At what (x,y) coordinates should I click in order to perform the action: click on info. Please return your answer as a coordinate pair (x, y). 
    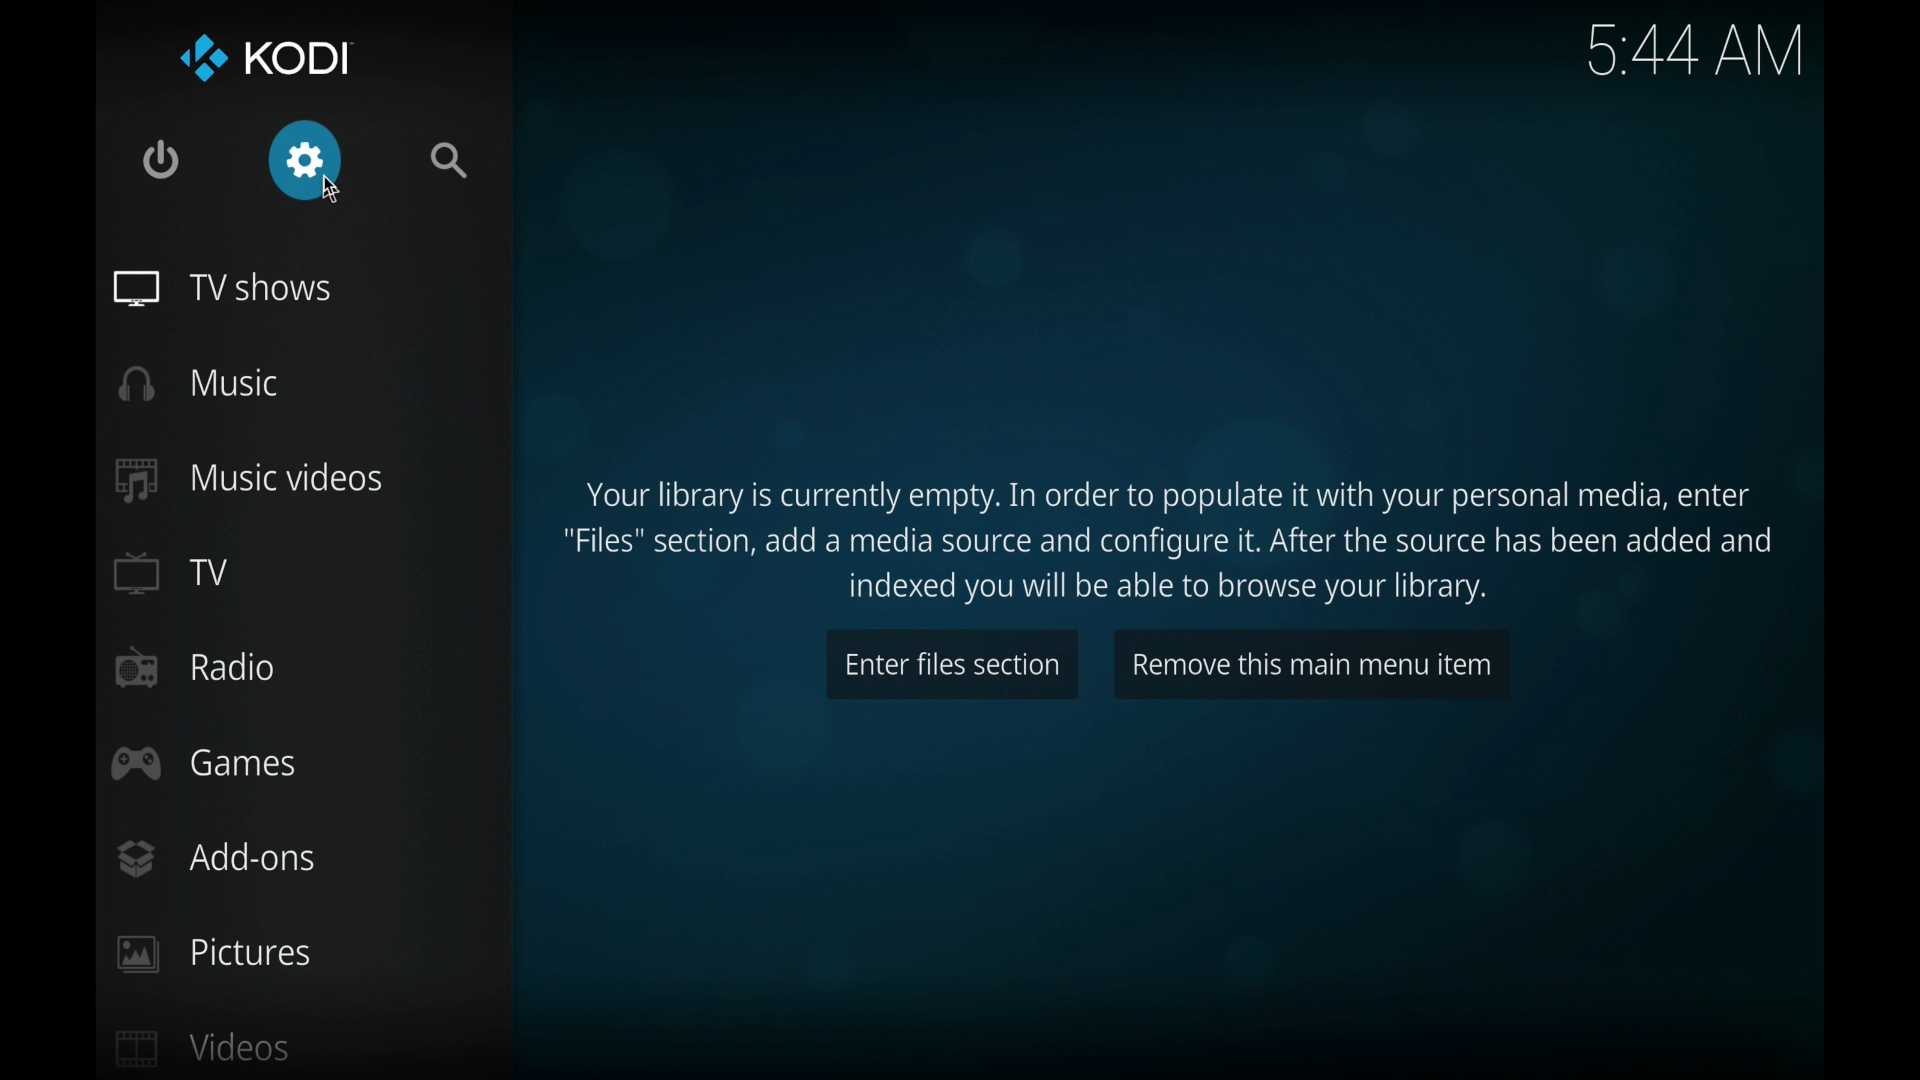
    Looking at the image, I should click on (1171, 541).